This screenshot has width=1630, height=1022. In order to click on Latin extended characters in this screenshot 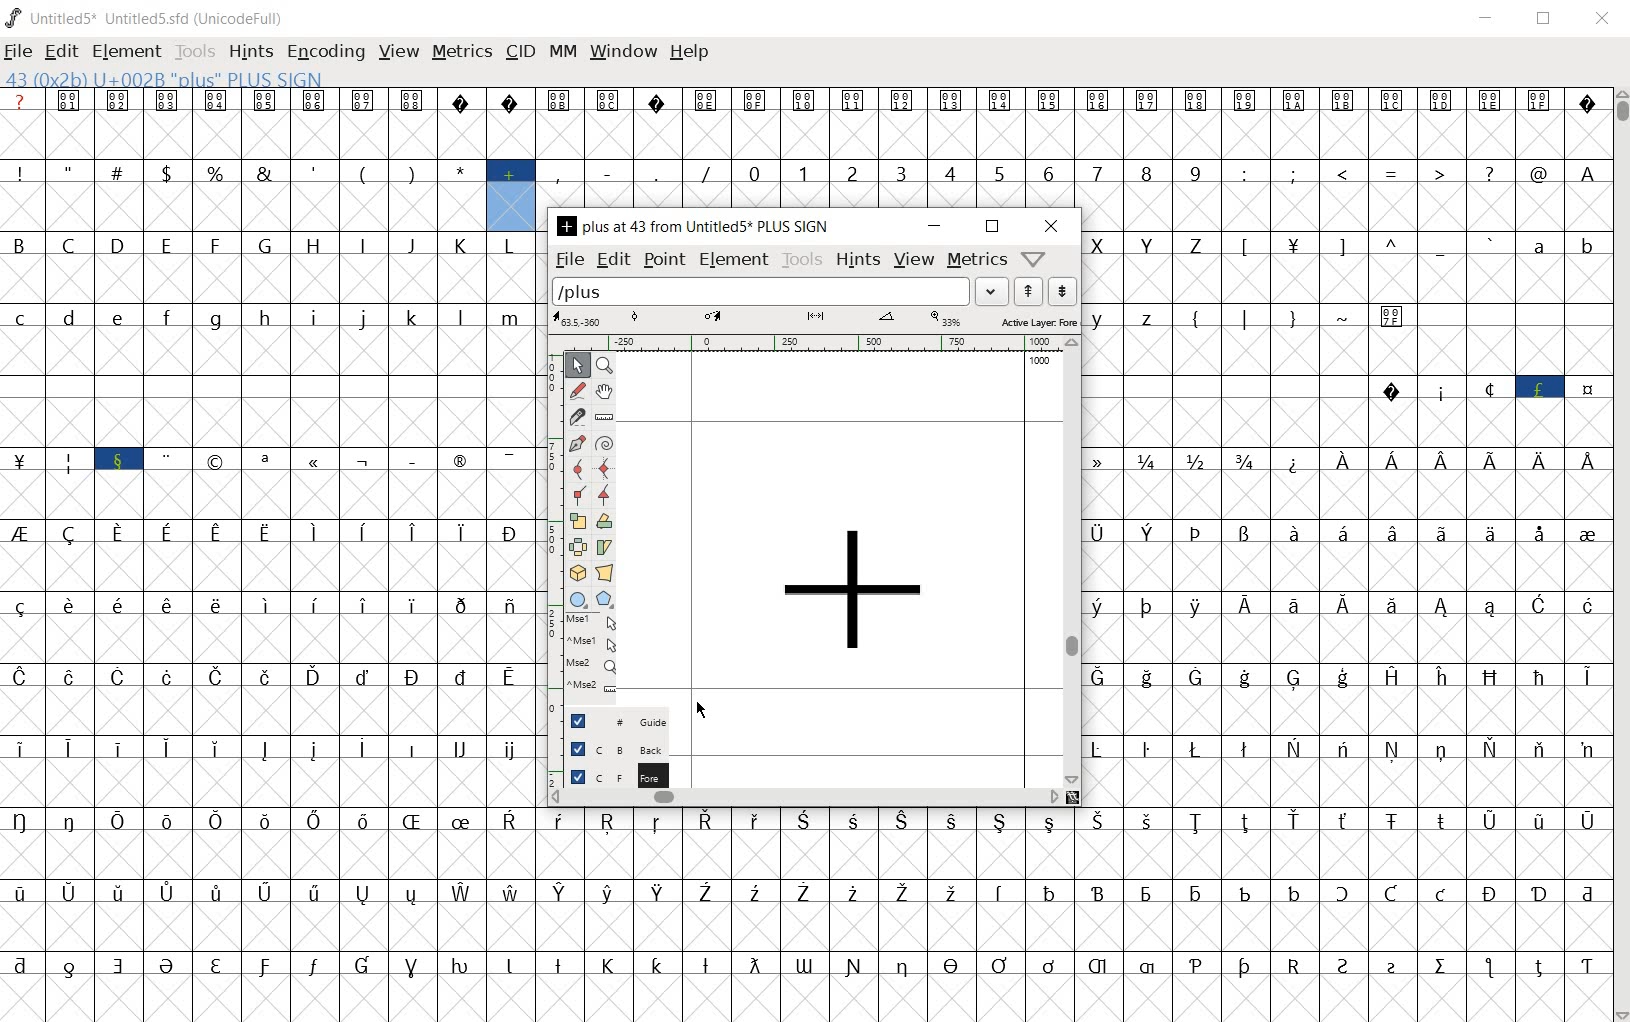, I will do `click(1419, 556)`.